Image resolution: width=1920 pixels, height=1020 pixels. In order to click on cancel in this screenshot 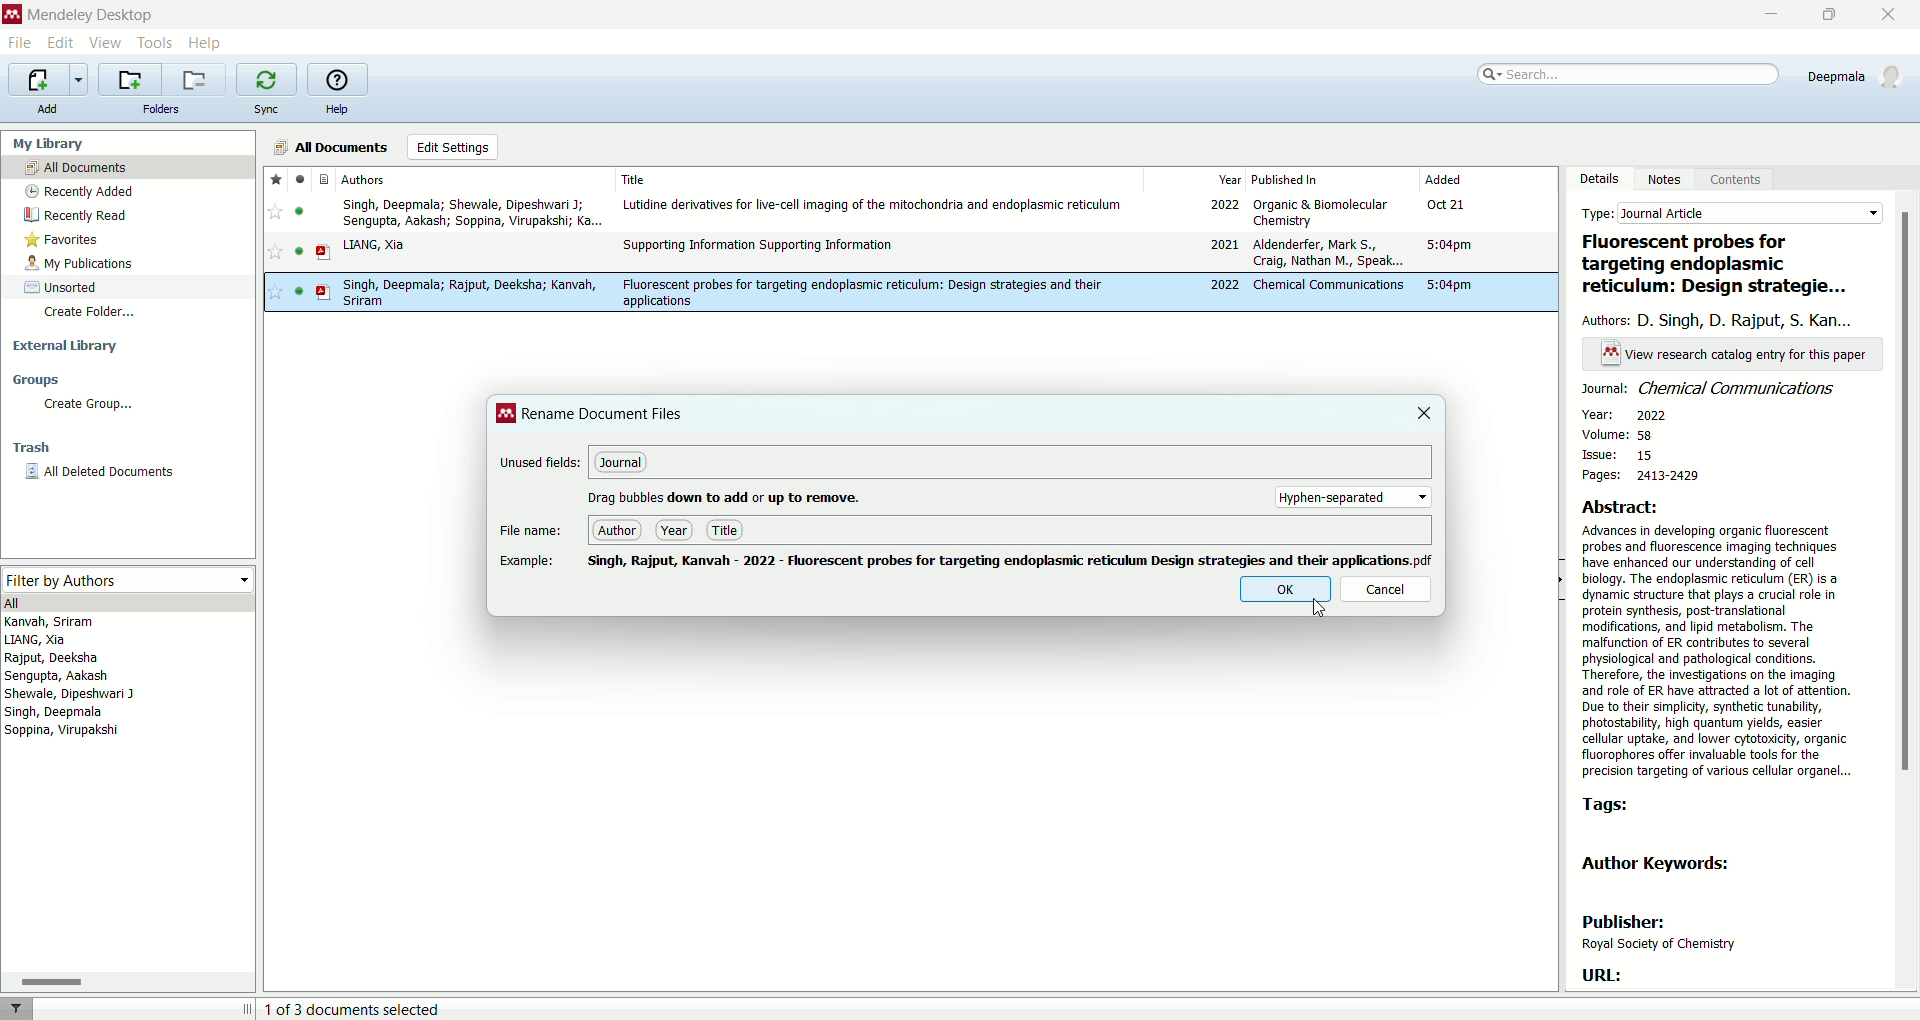, I will do `click(1375, 591)`.